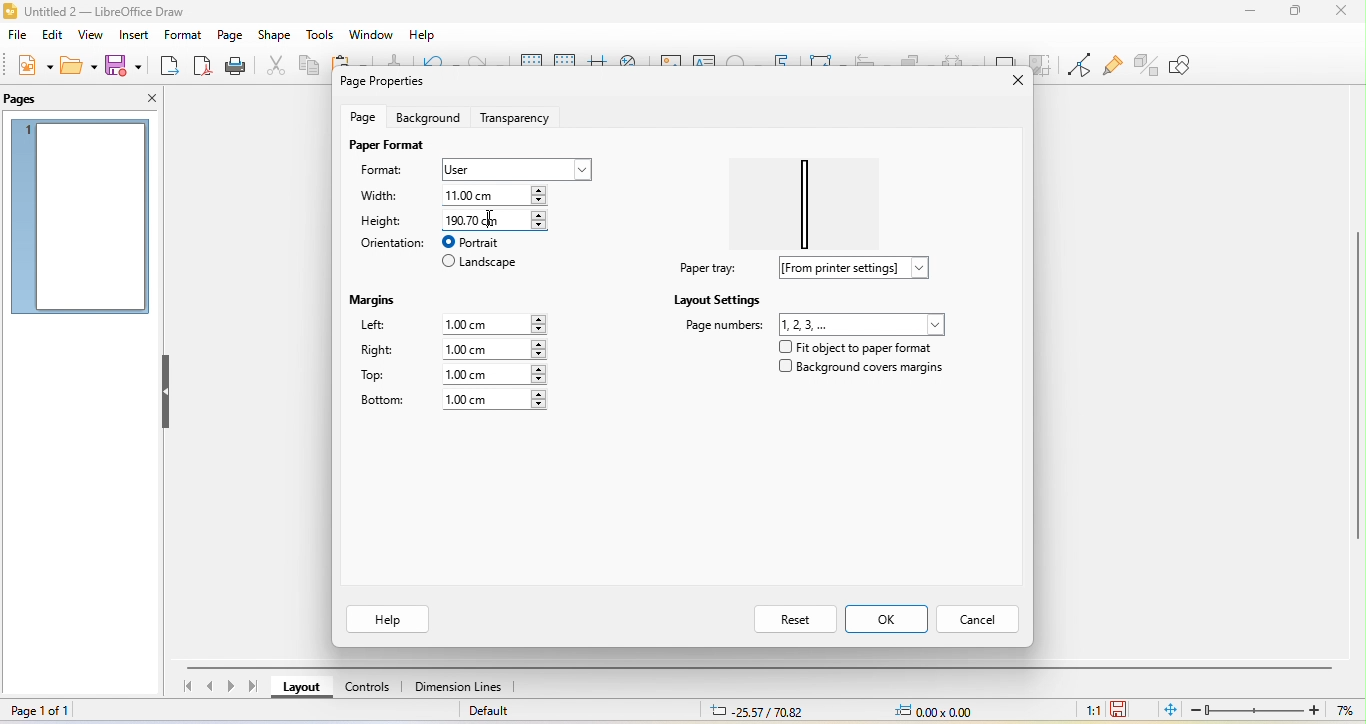 The image size is (1366, 724). I want to click on user, so click(514, 169).